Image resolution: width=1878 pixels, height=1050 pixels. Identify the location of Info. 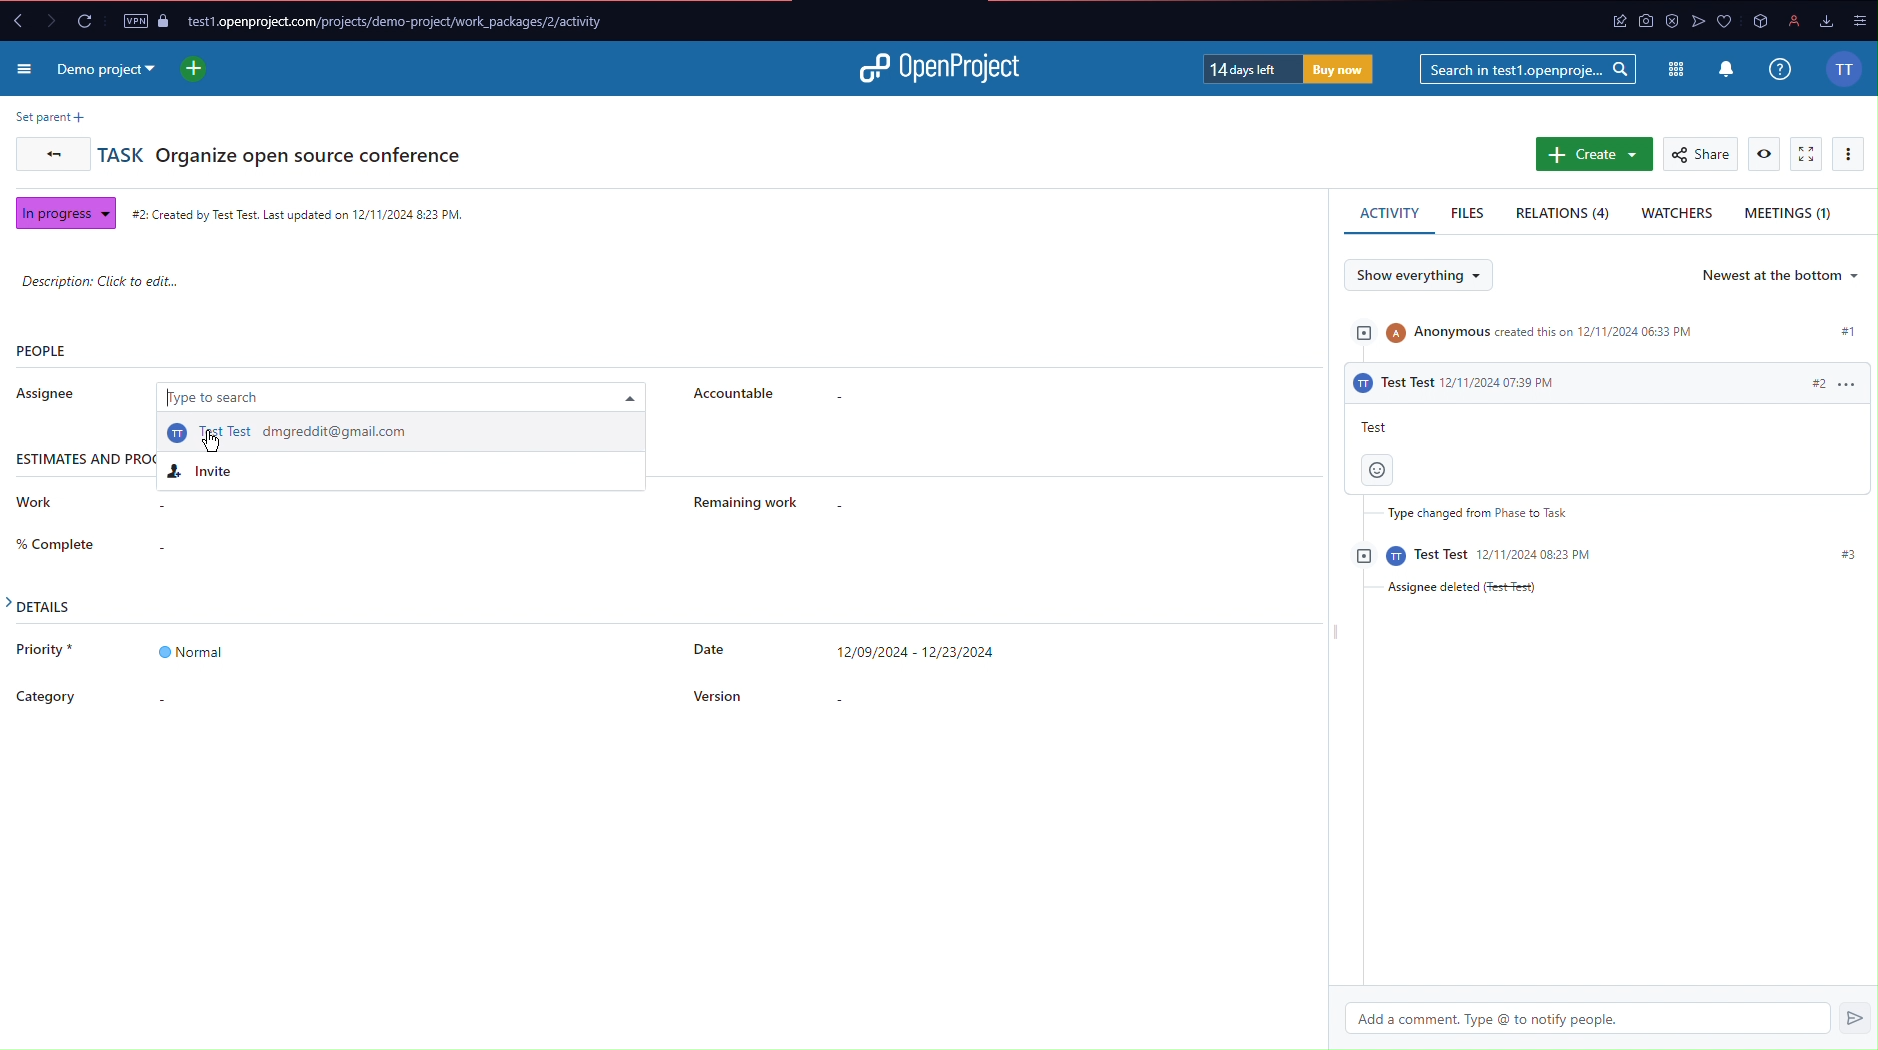
(1783, 70).